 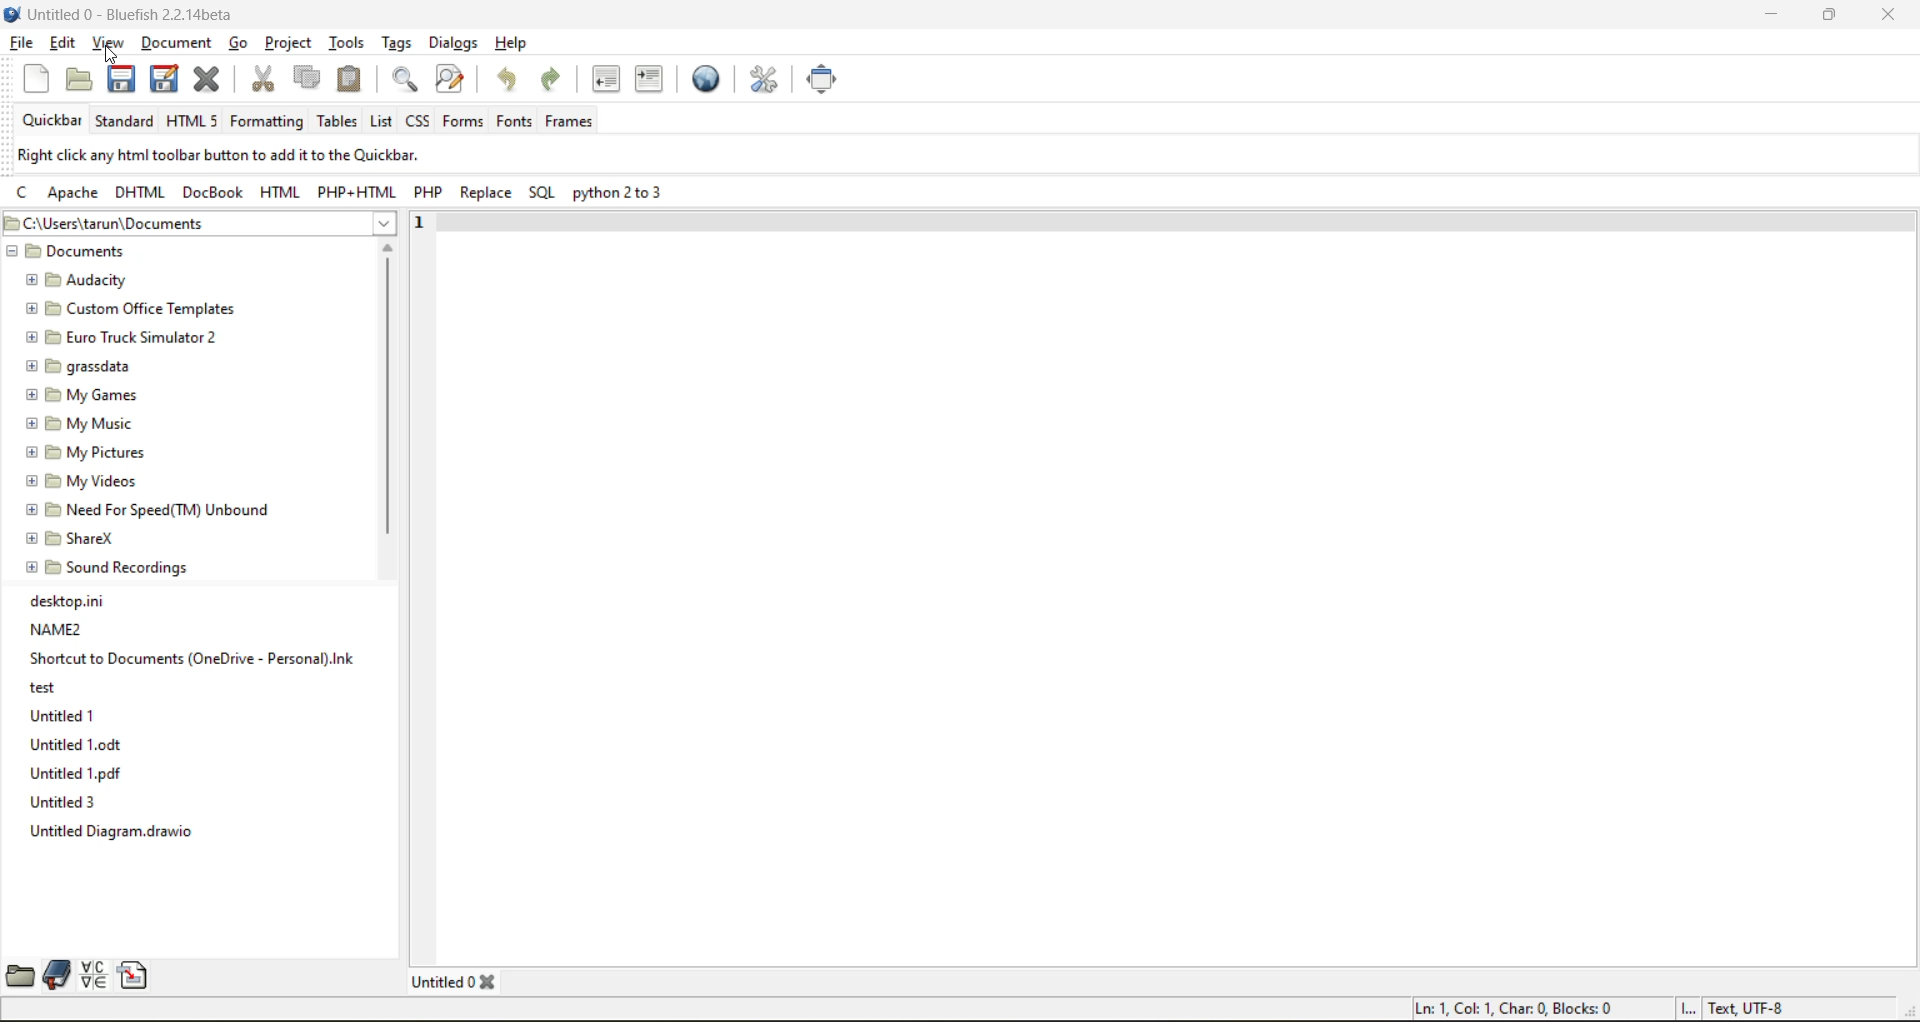 What do you see at coordinates (267, 120) in the screenshot?
I see `formatting` at bounding box center [267, 120].